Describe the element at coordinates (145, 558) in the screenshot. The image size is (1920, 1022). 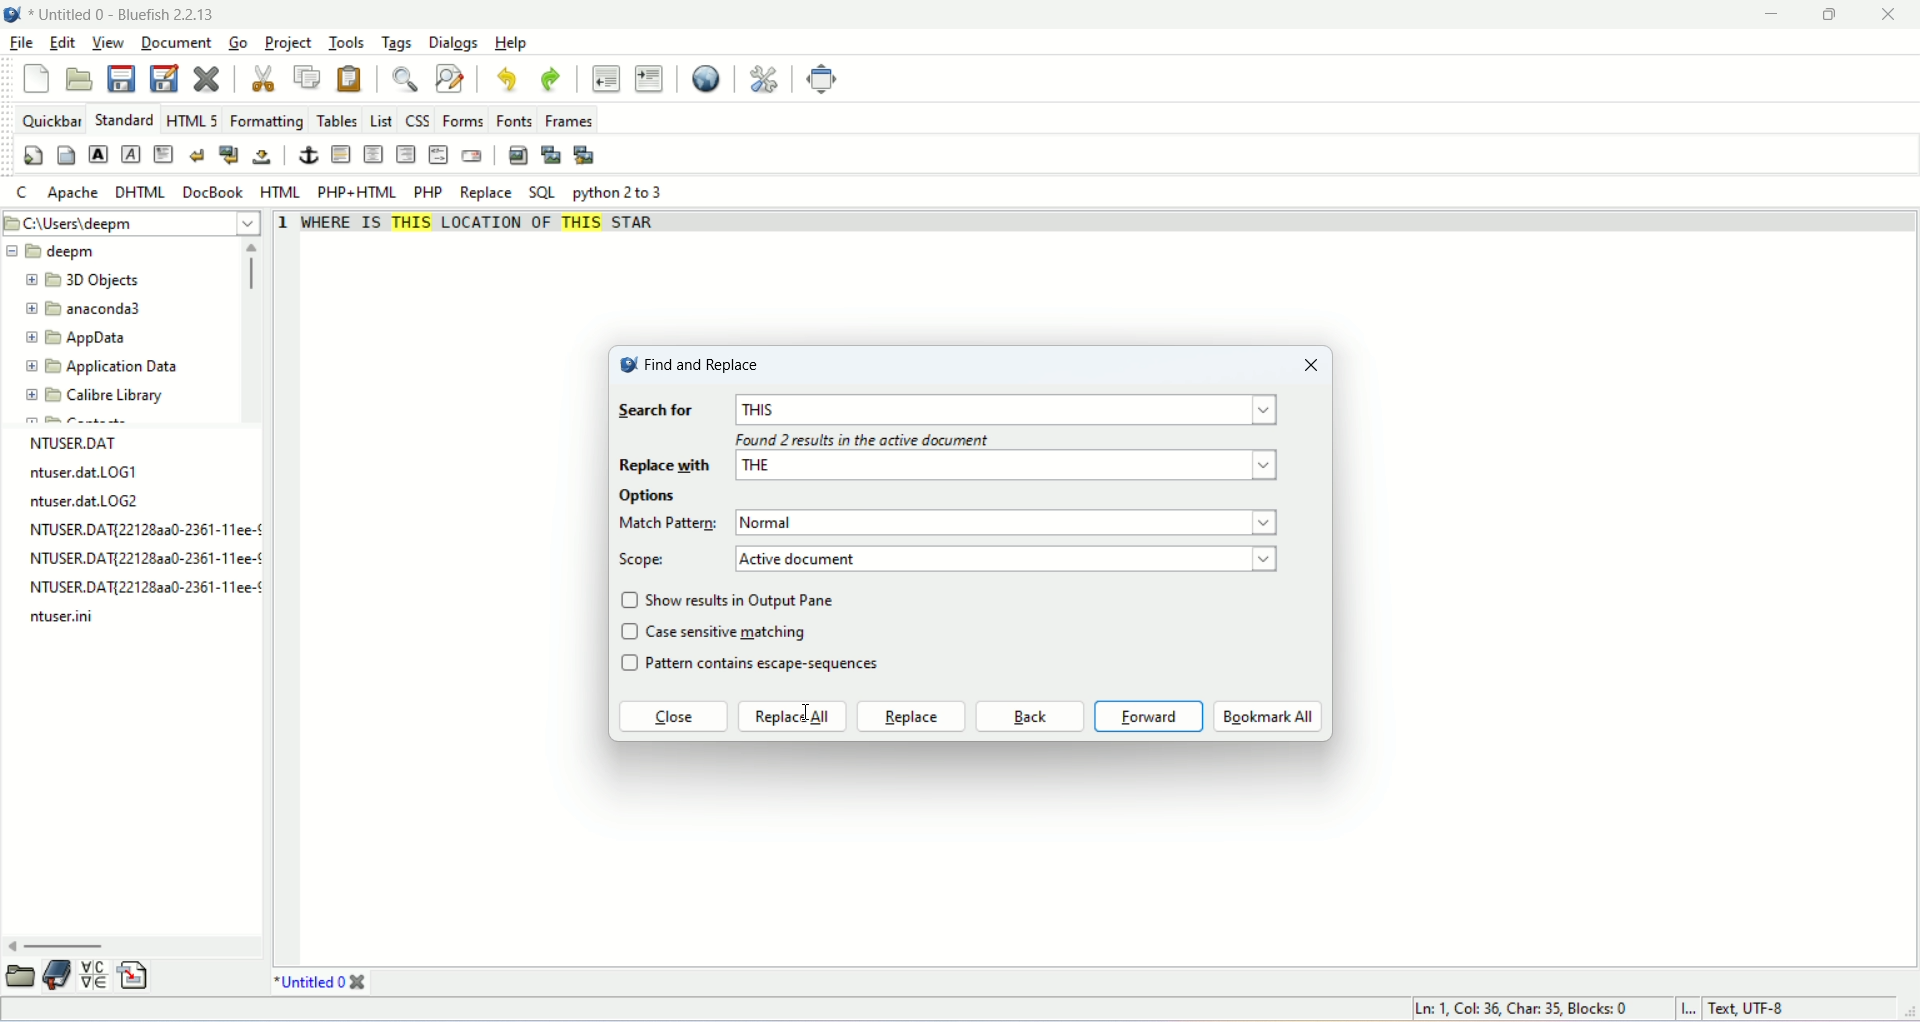
I see `file name` at that location.